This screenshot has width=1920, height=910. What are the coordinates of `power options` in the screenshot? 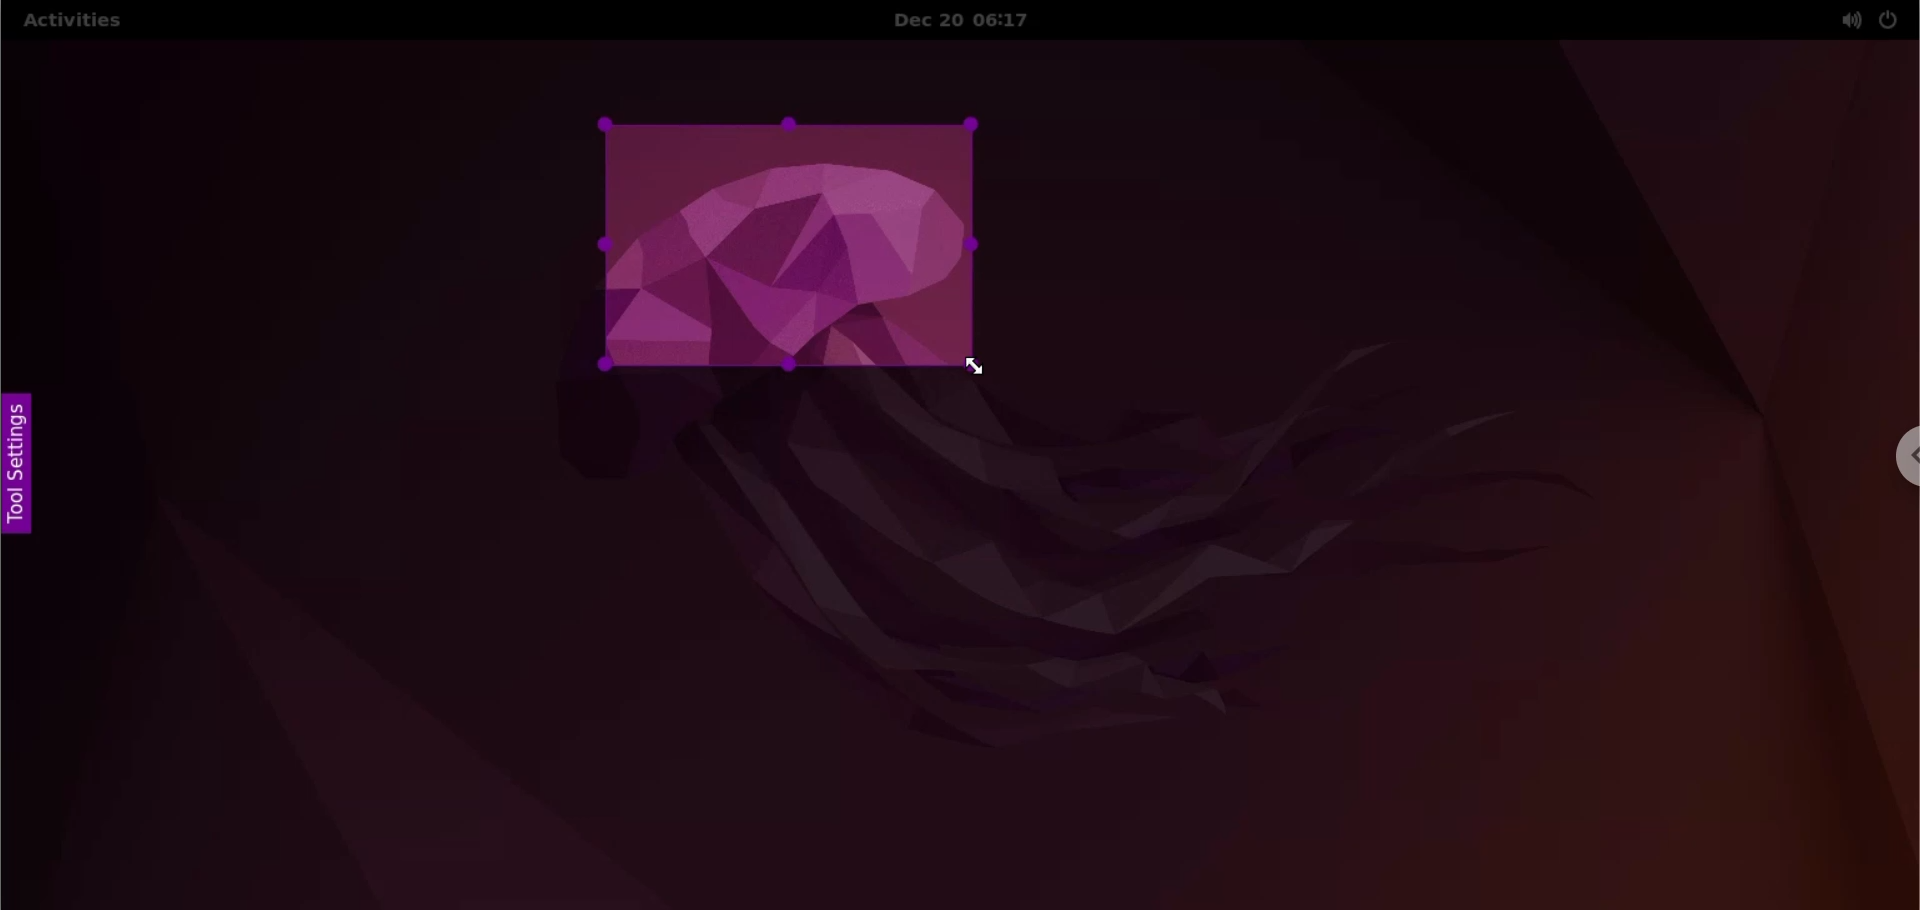 It's located at (1889, 19).